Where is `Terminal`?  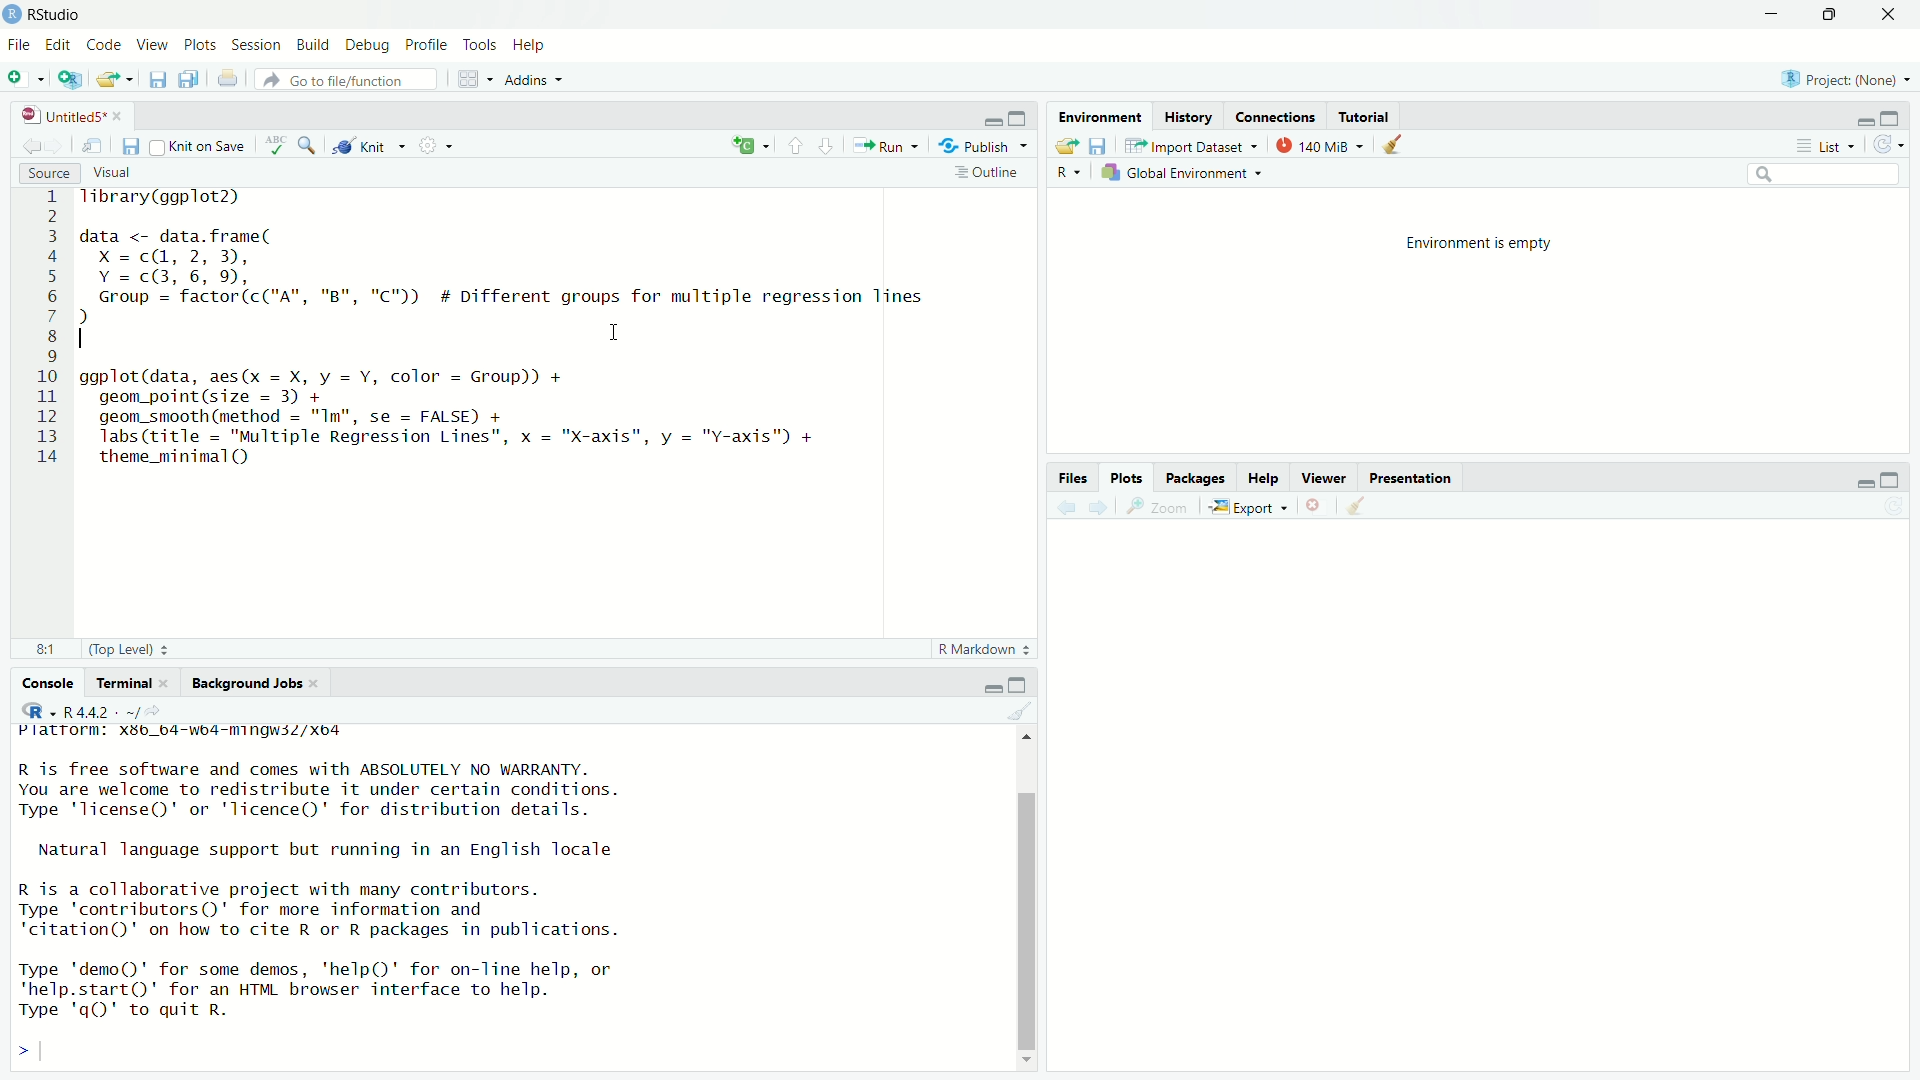 Terminal is located at coordinates (119, 680).